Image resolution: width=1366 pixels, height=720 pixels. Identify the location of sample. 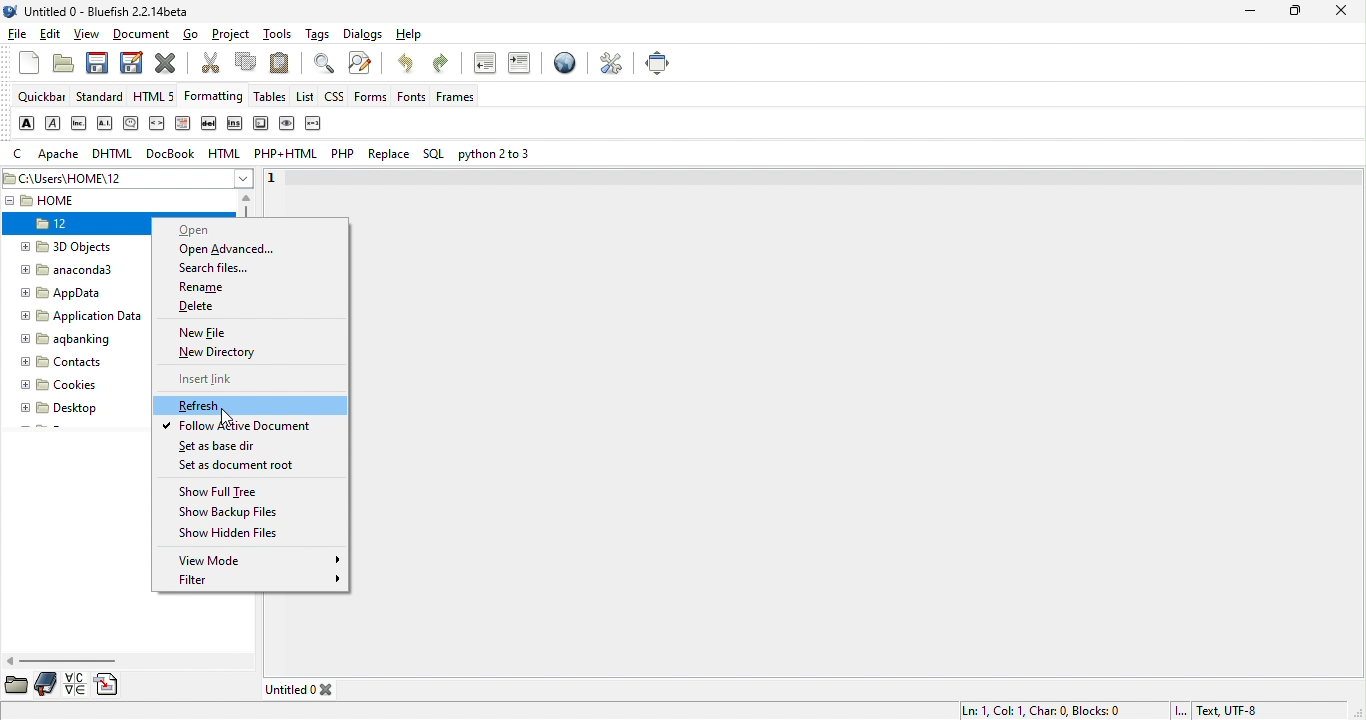
(287, 124).